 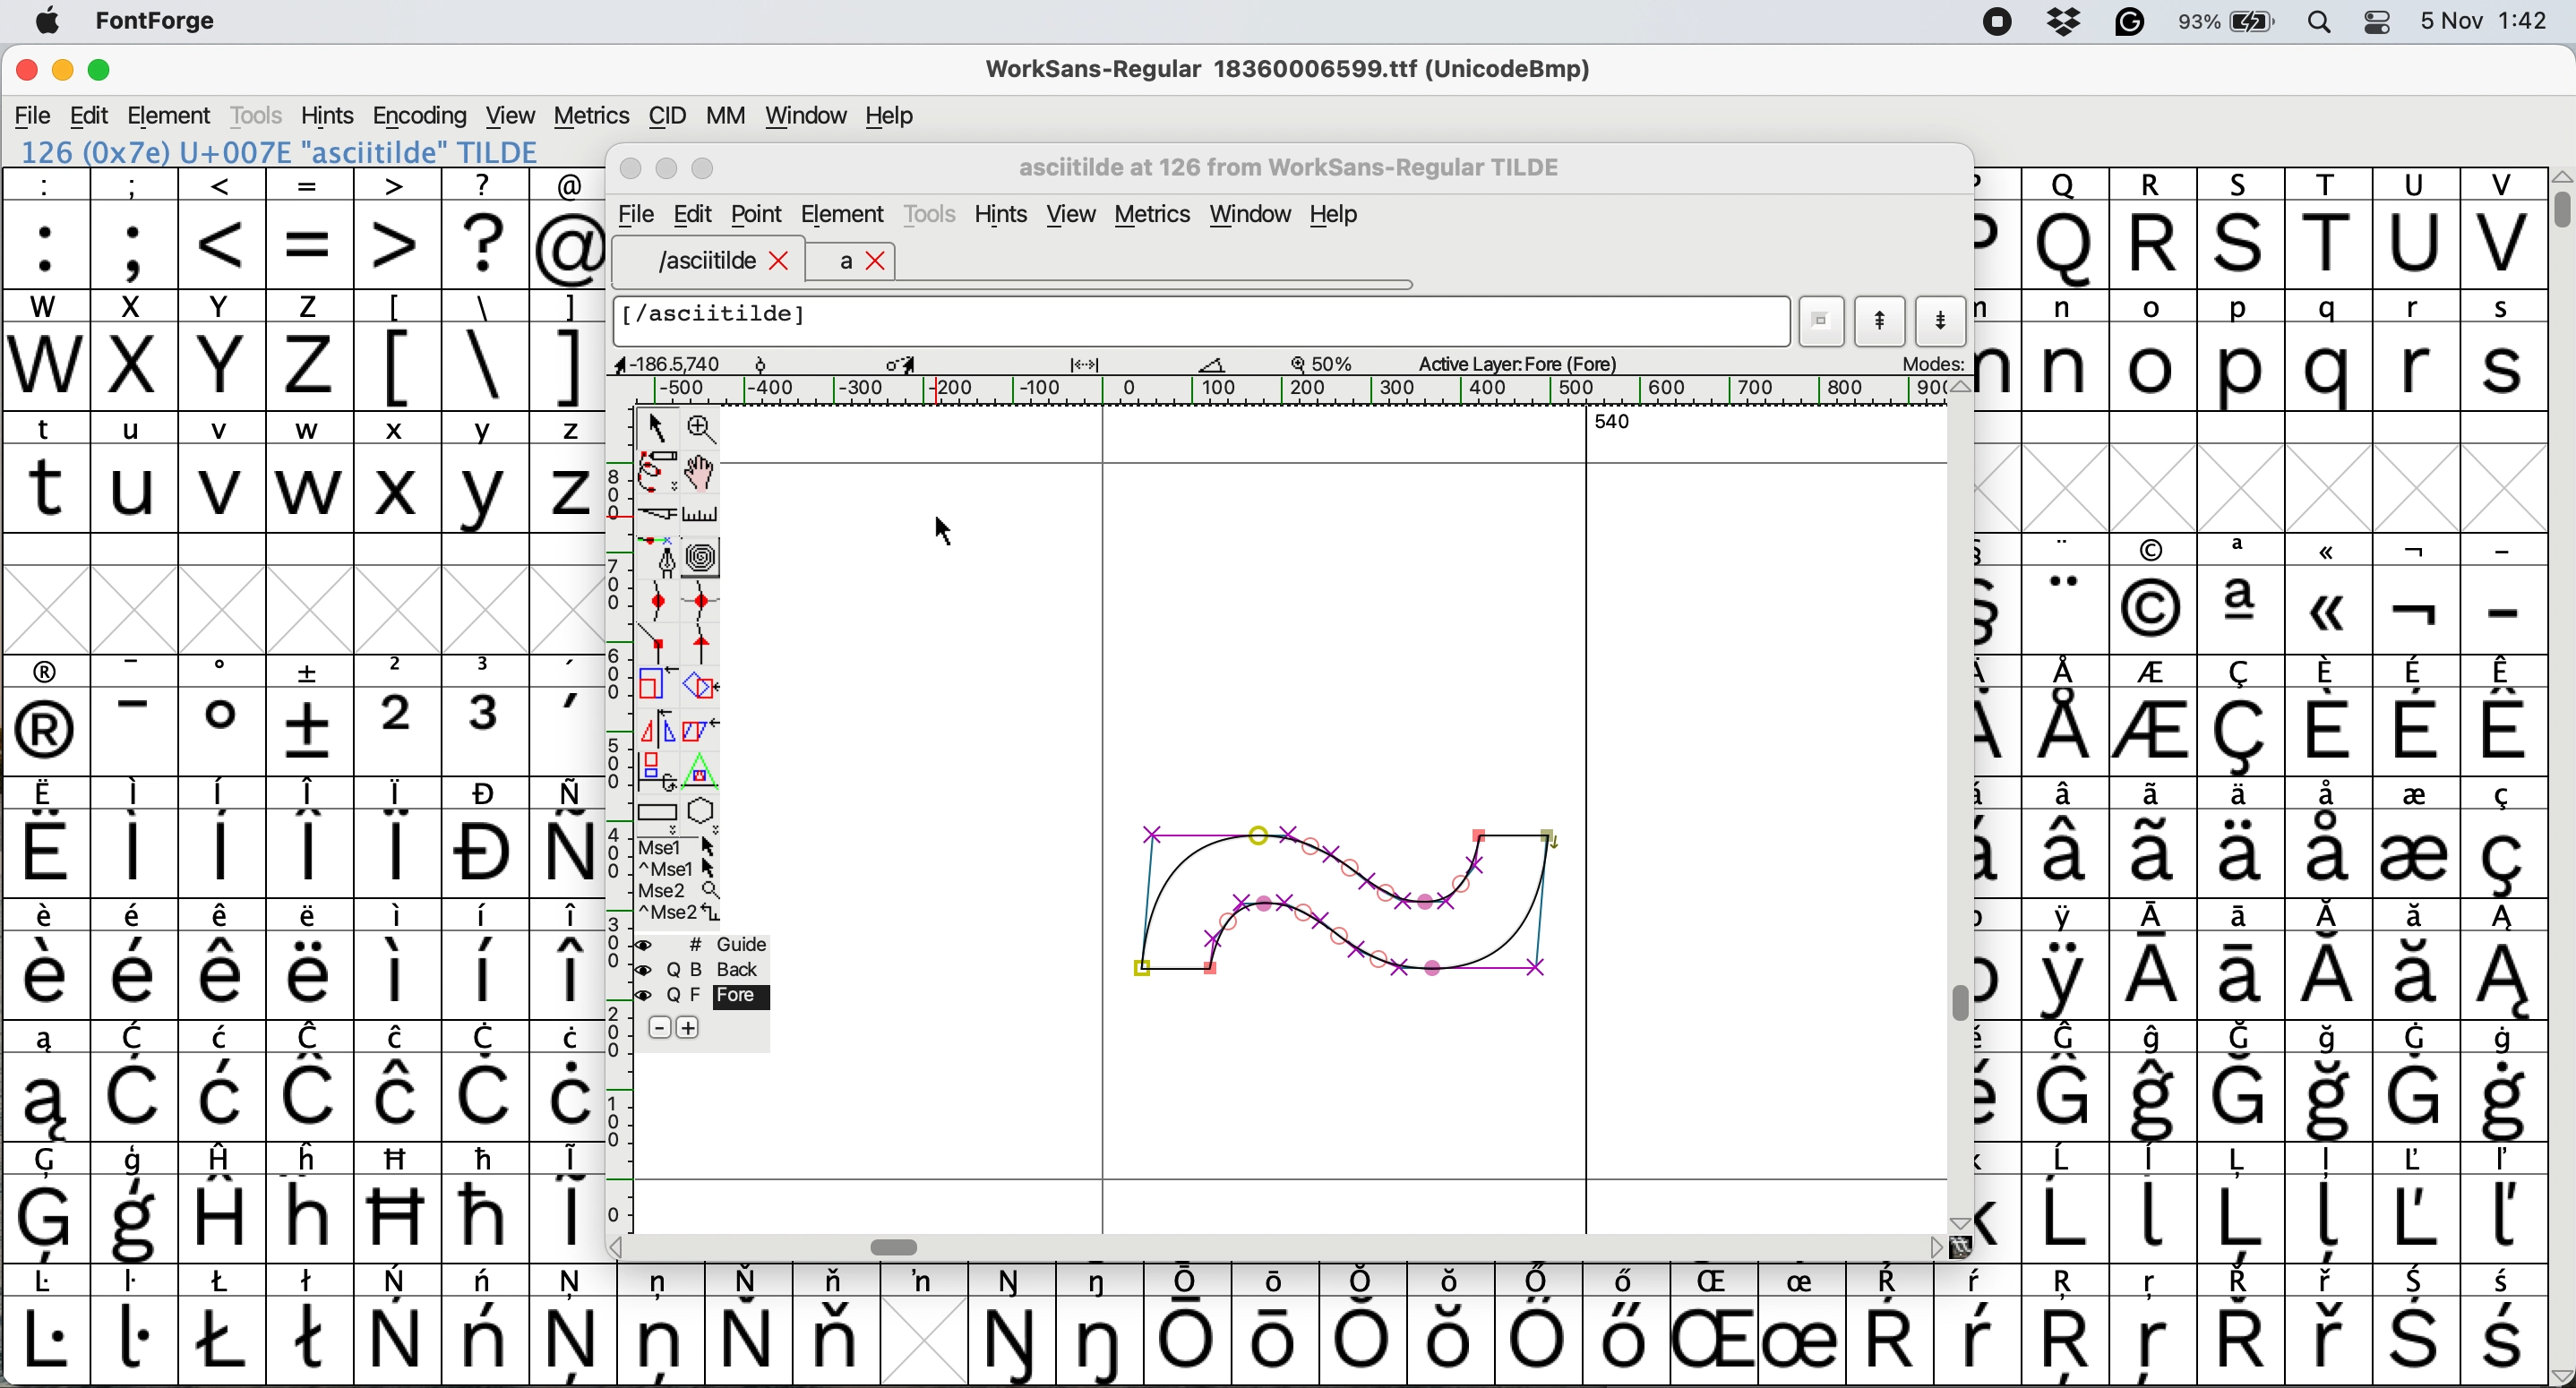 I want to click on add a curve point, so click(x=659, y=601).